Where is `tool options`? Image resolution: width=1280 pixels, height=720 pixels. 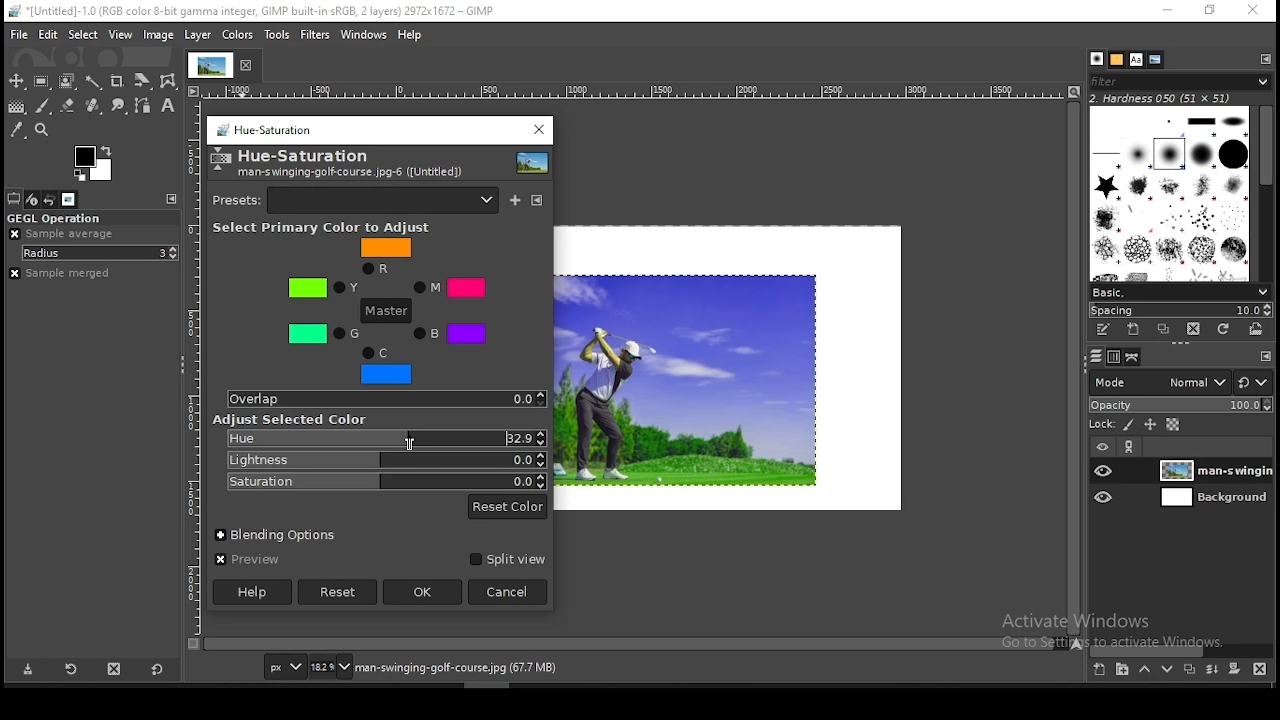 tool options is located at coordinates (15, 198).